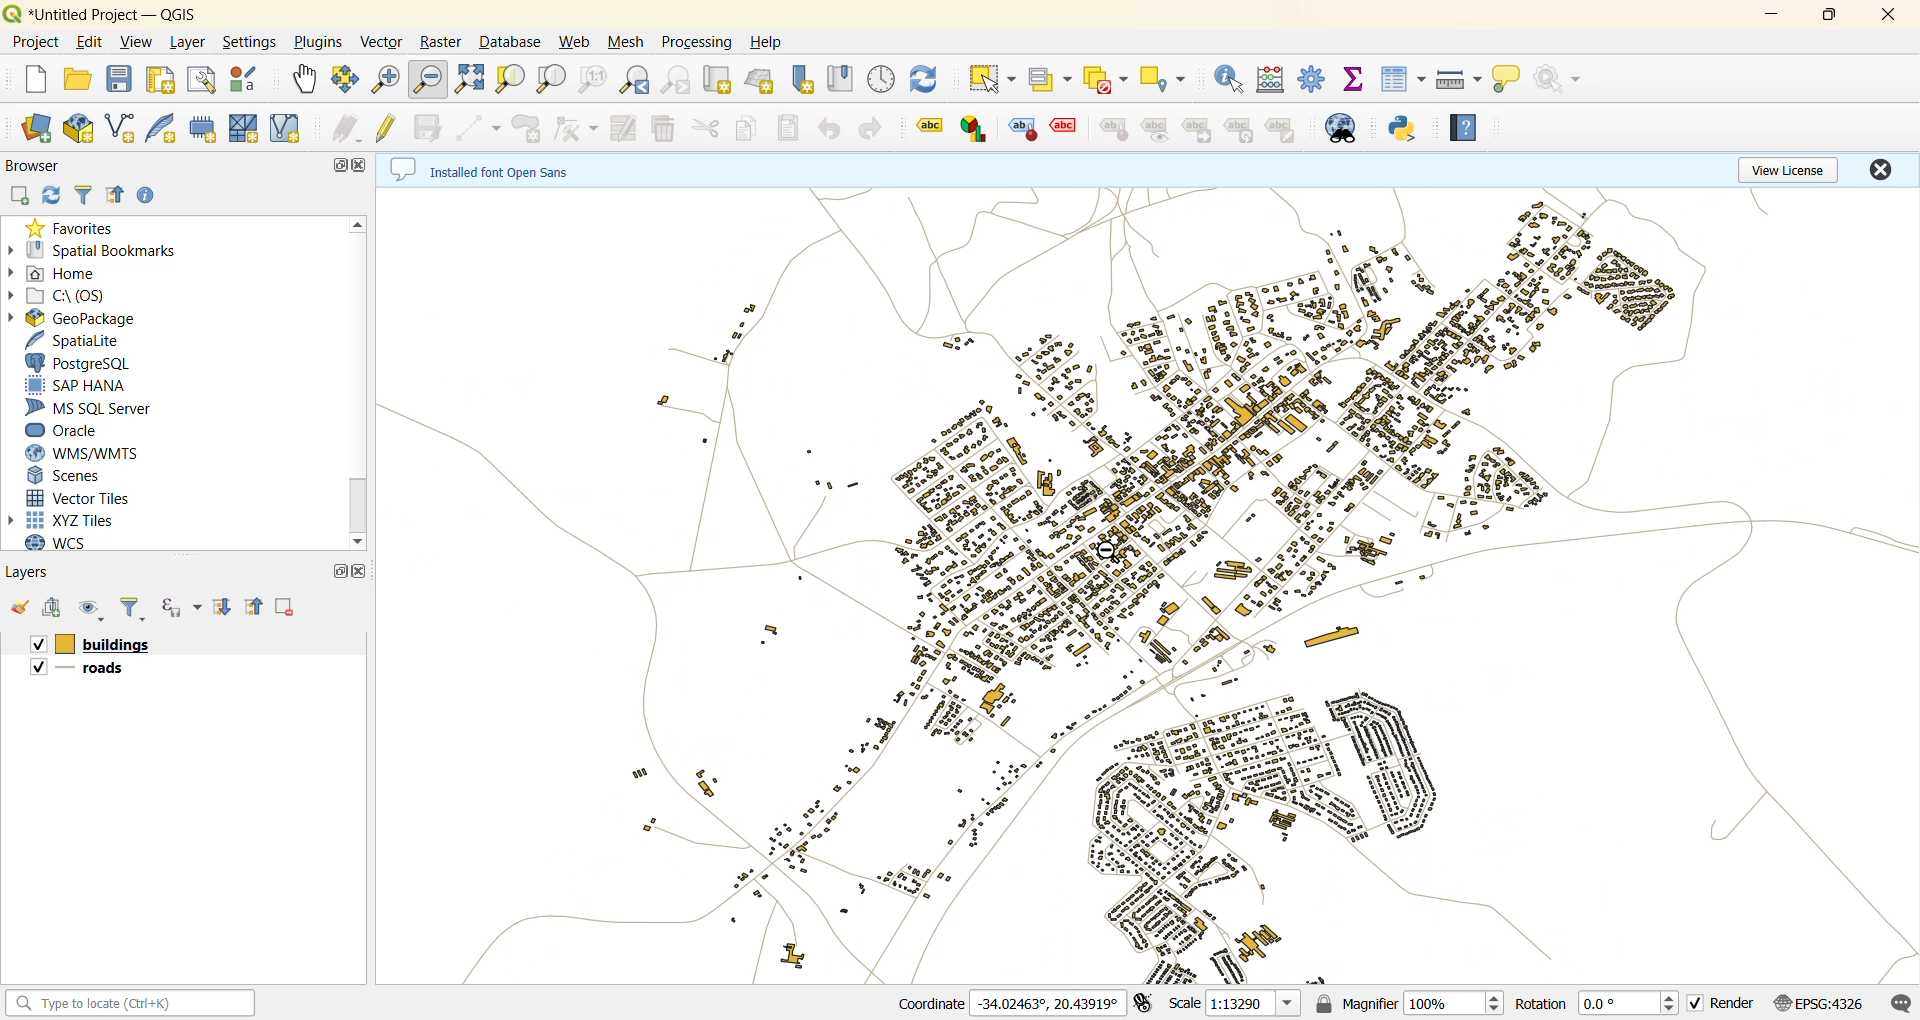  Describe the element at coordinates (360, 574) in the screenshot. I see `close` at that location.